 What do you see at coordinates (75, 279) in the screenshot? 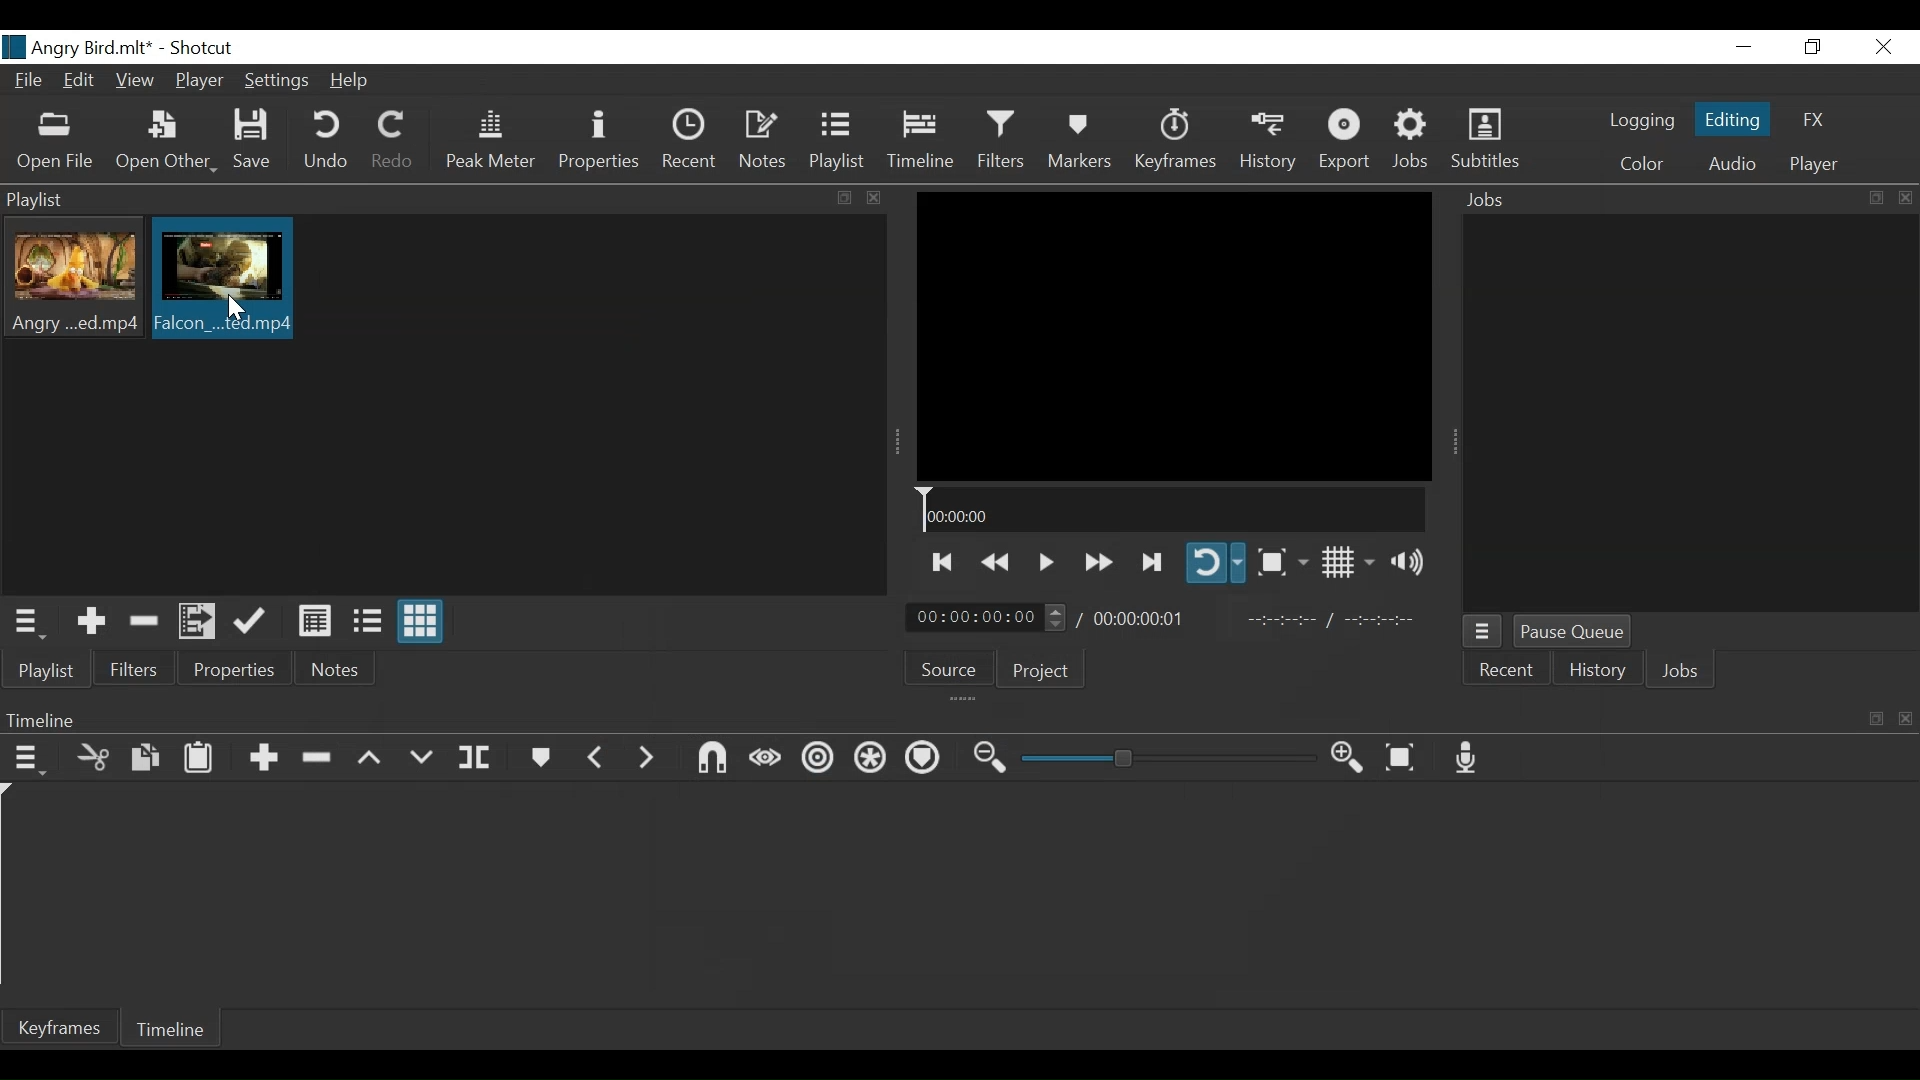
I see `Clip` at bounding box center [75, 279].